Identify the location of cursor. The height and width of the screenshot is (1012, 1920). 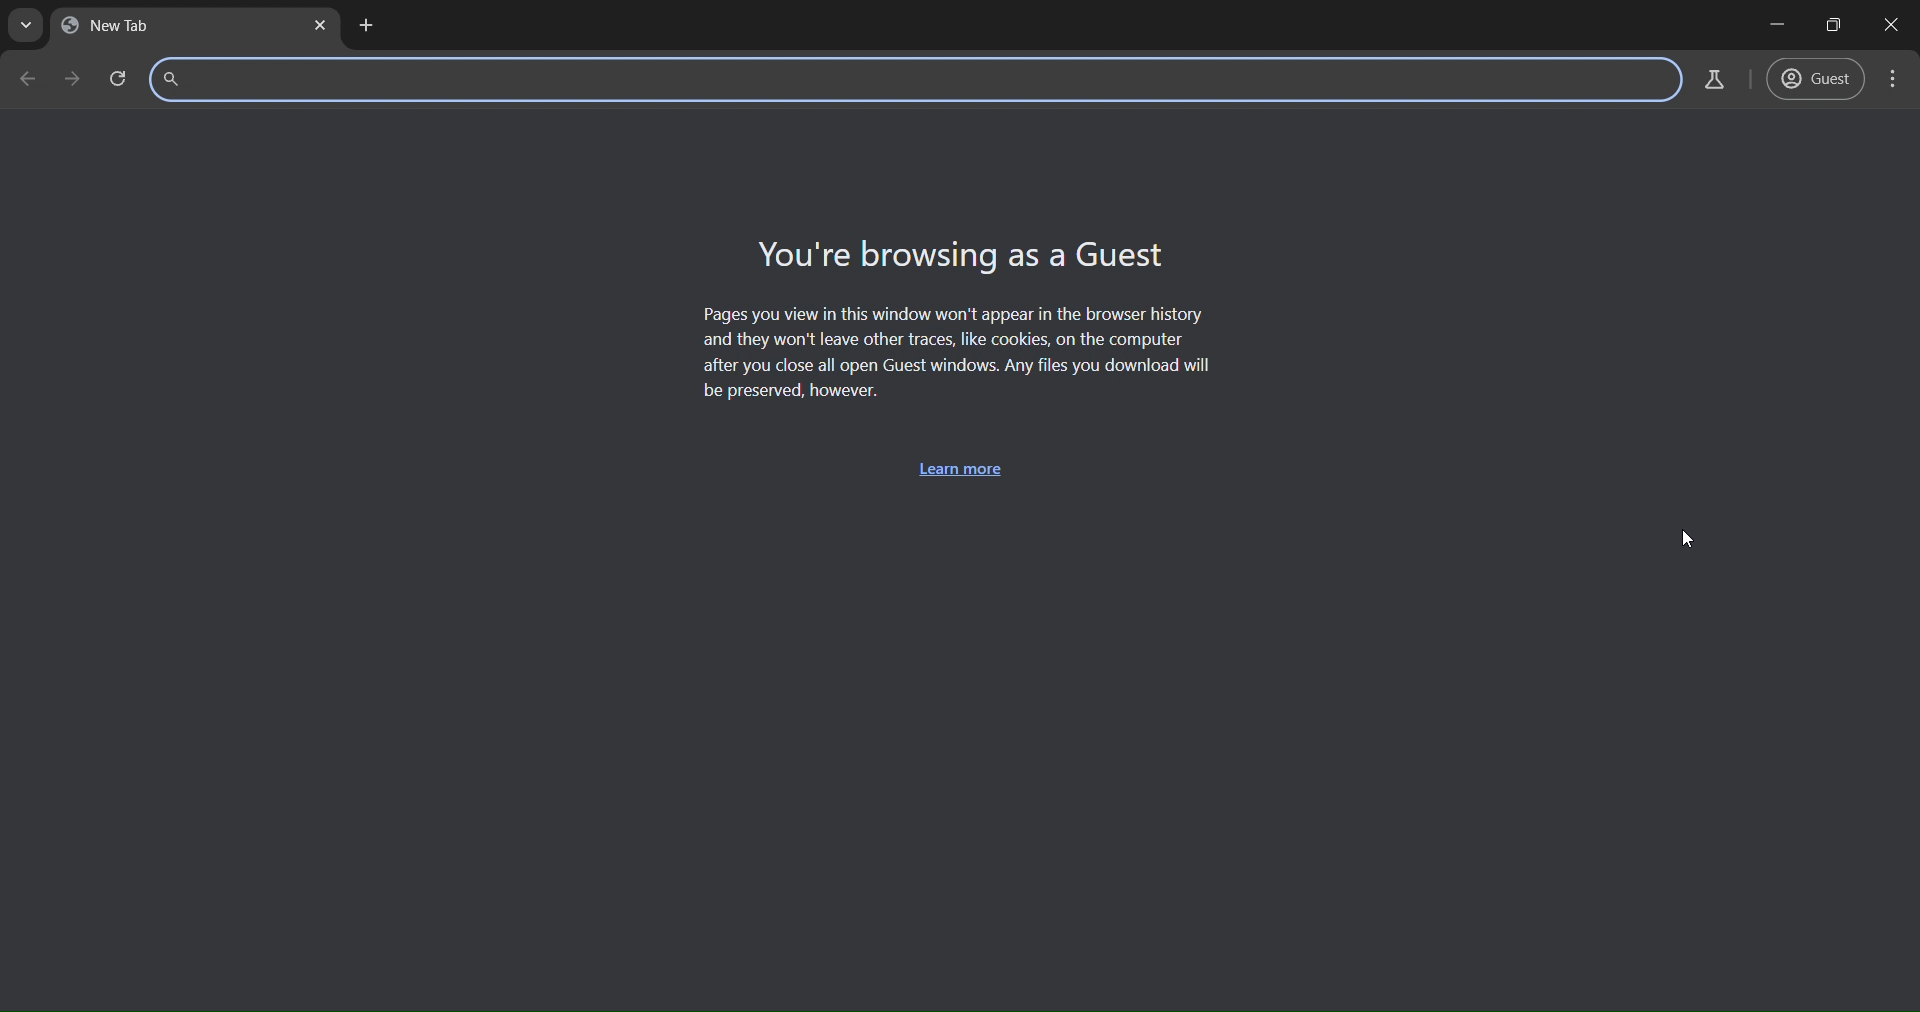
(1690, 535).